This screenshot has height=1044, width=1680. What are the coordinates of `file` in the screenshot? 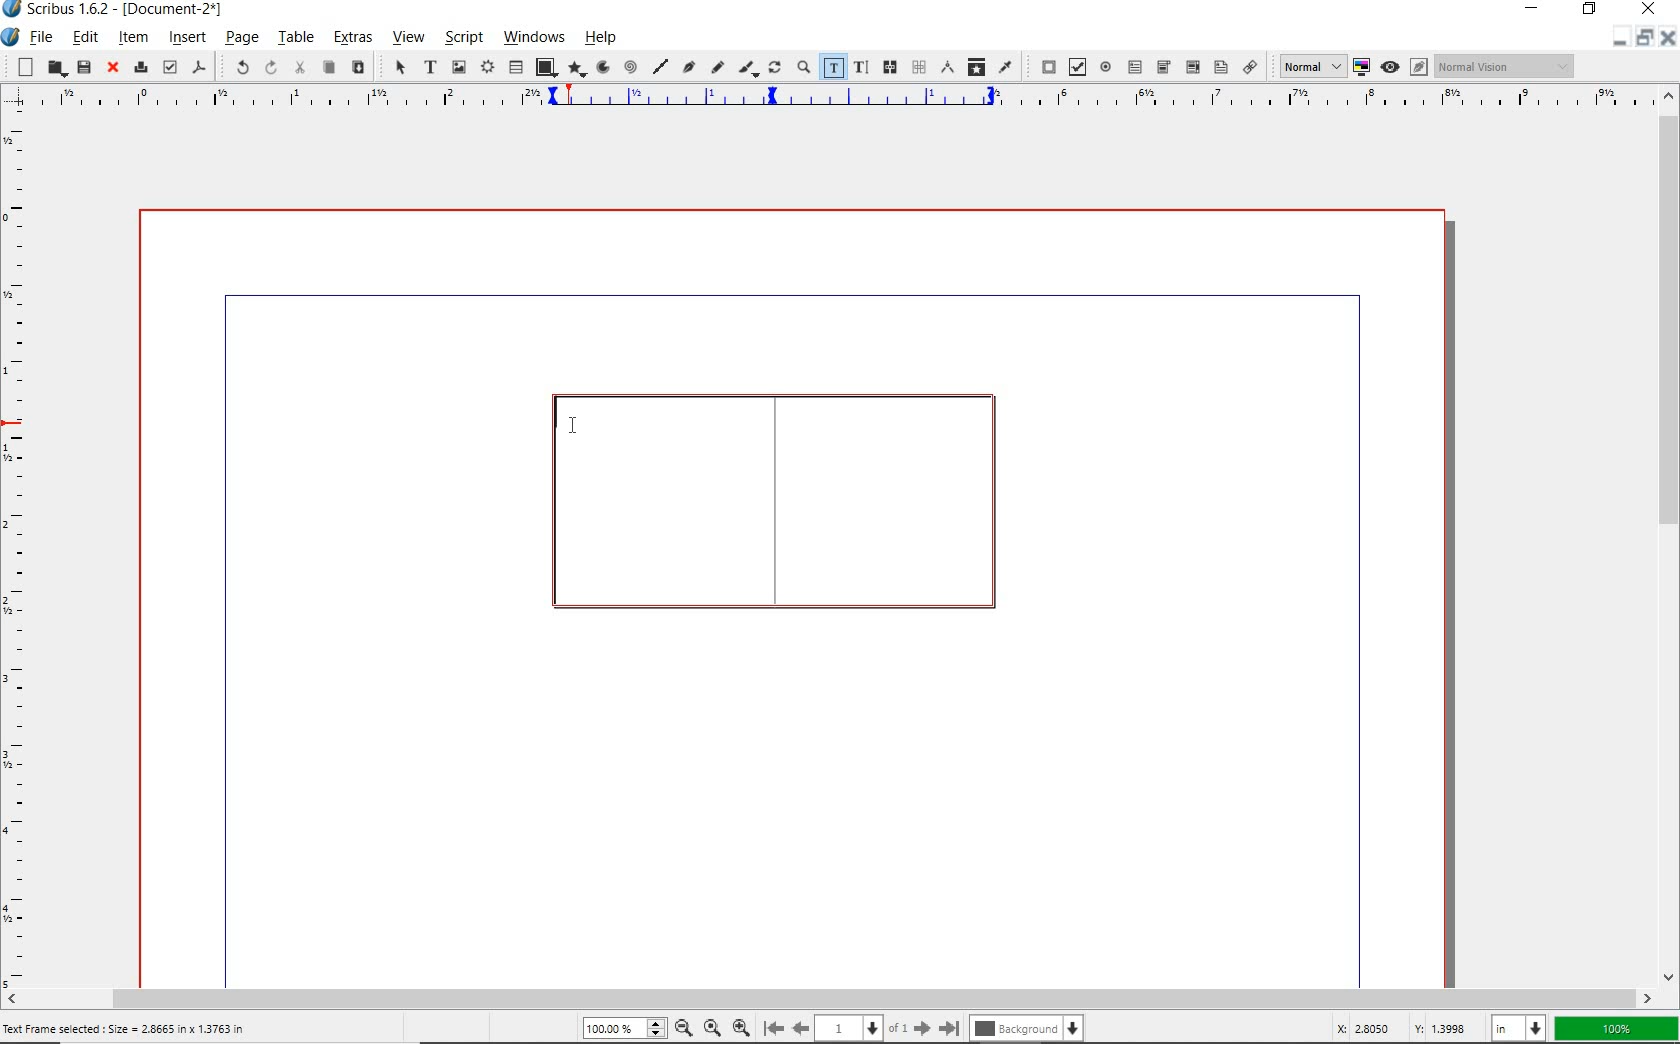 It's located at (39, 39).